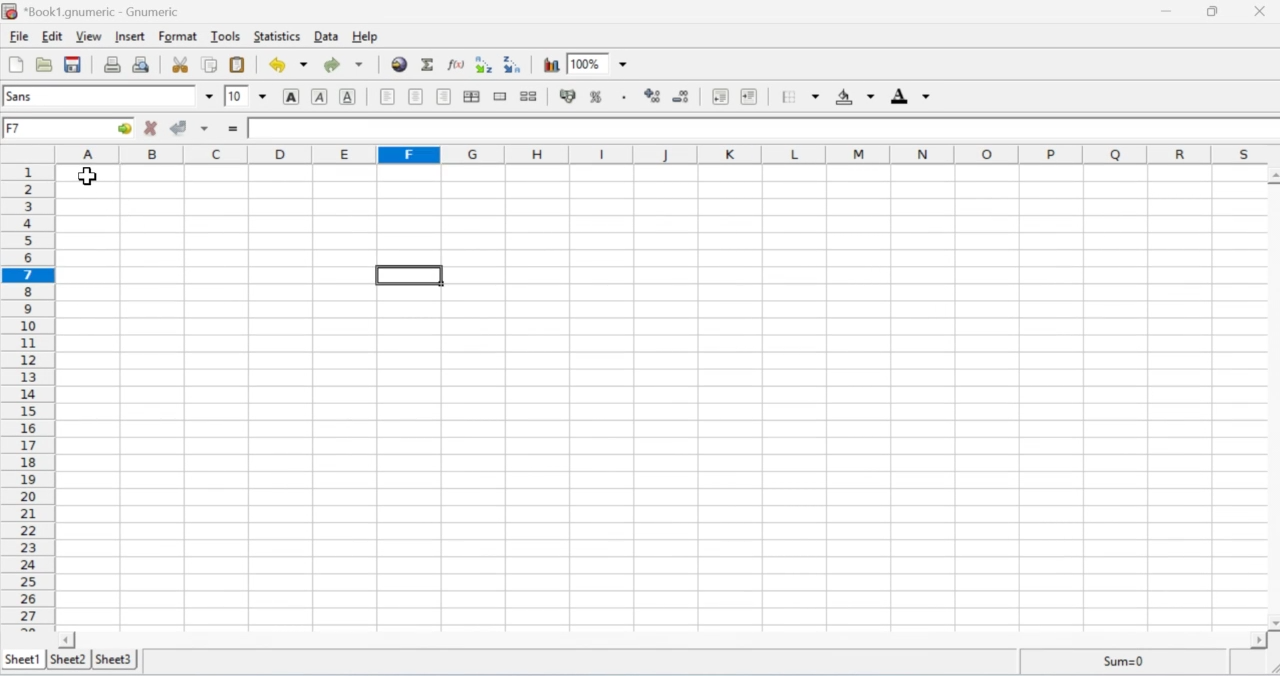  I want to click on Italics, so click(320, 97).